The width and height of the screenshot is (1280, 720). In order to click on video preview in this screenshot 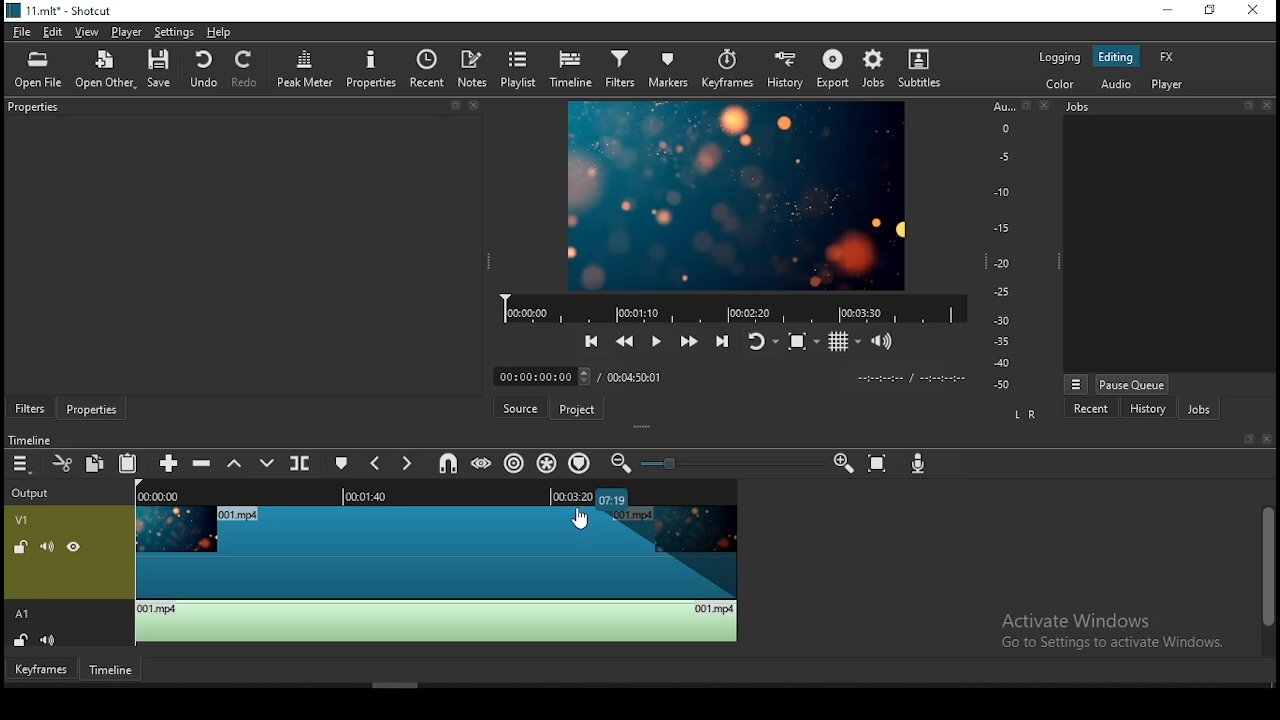, I will do `click(729, 195)`.